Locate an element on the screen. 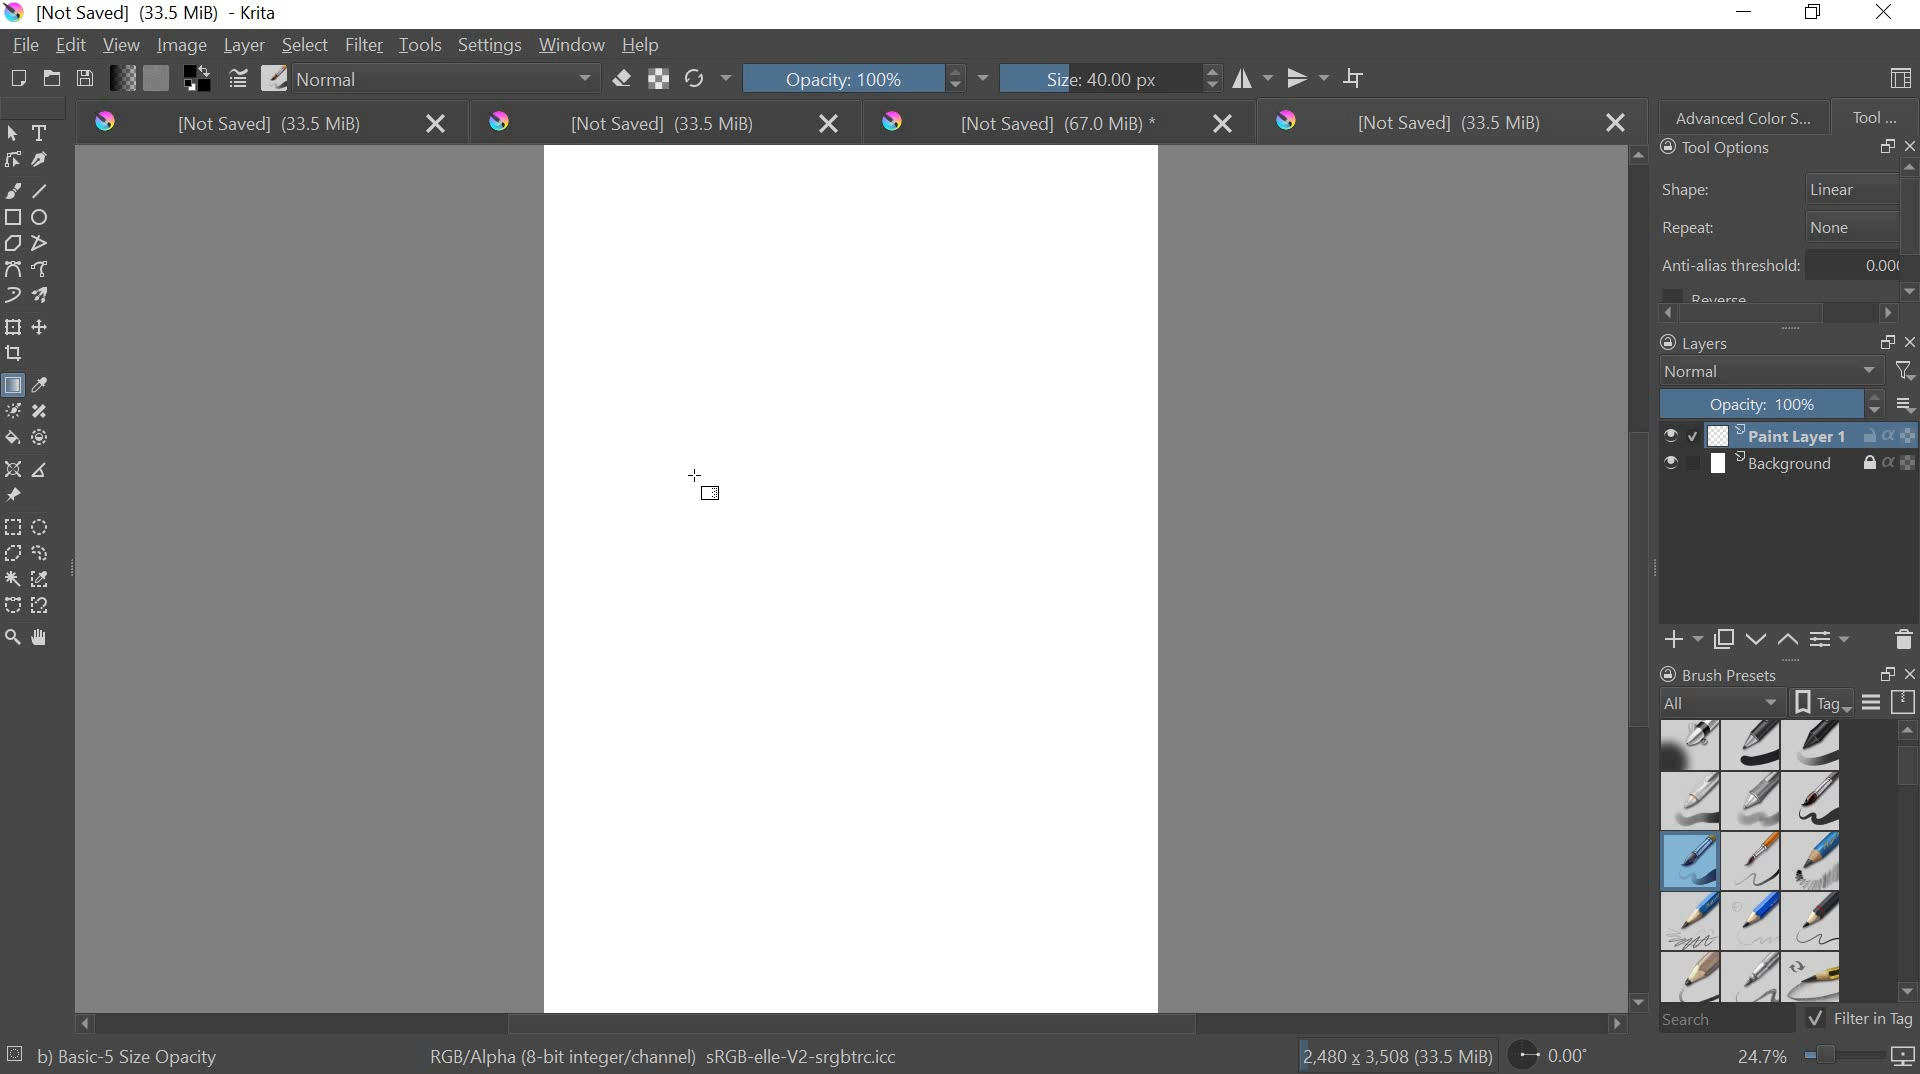  MOVE LAYER UP OR DOWN is located at coordinates (1768, 639).